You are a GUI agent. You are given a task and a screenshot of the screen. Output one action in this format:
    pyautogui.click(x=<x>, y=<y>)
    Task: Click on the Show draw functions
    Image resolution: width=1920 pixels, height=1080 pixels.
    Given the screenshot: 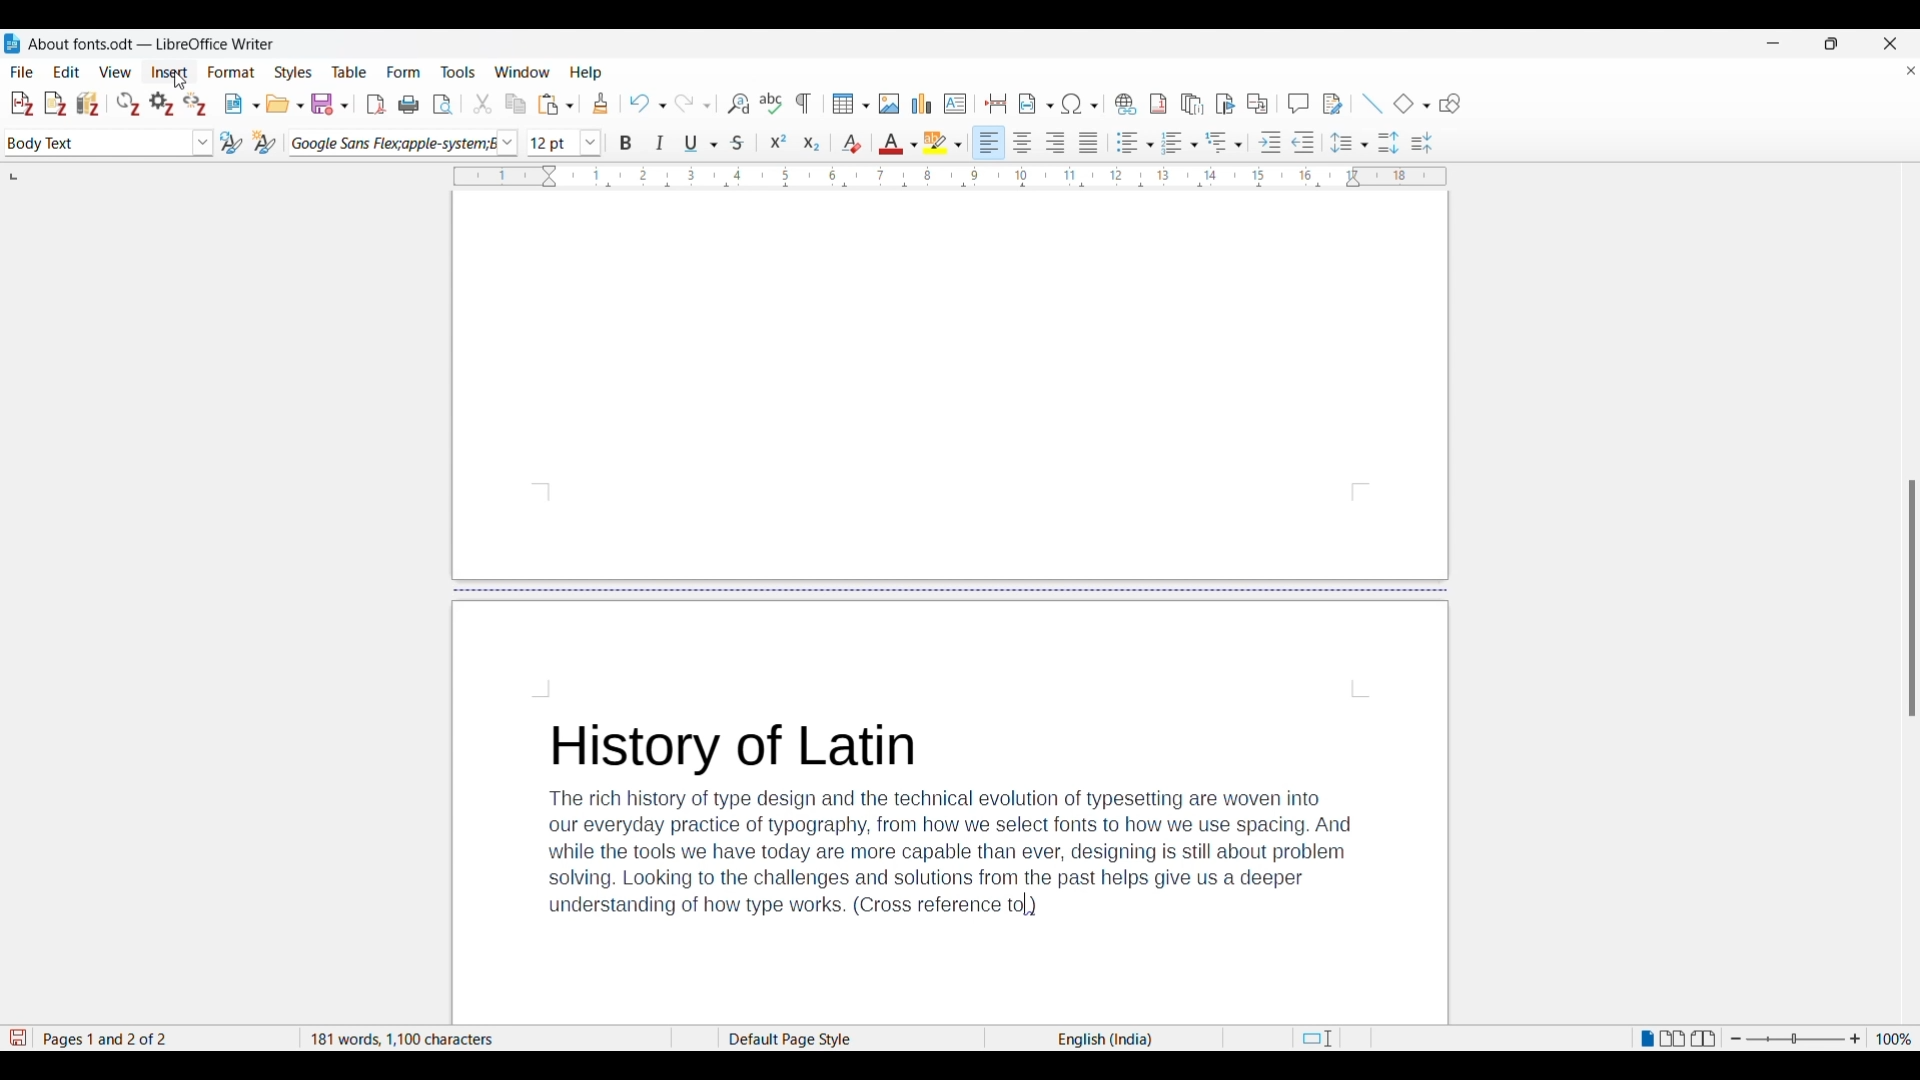 What is the action you would take?
    pyautogui.click(x=1450, y=104)
    